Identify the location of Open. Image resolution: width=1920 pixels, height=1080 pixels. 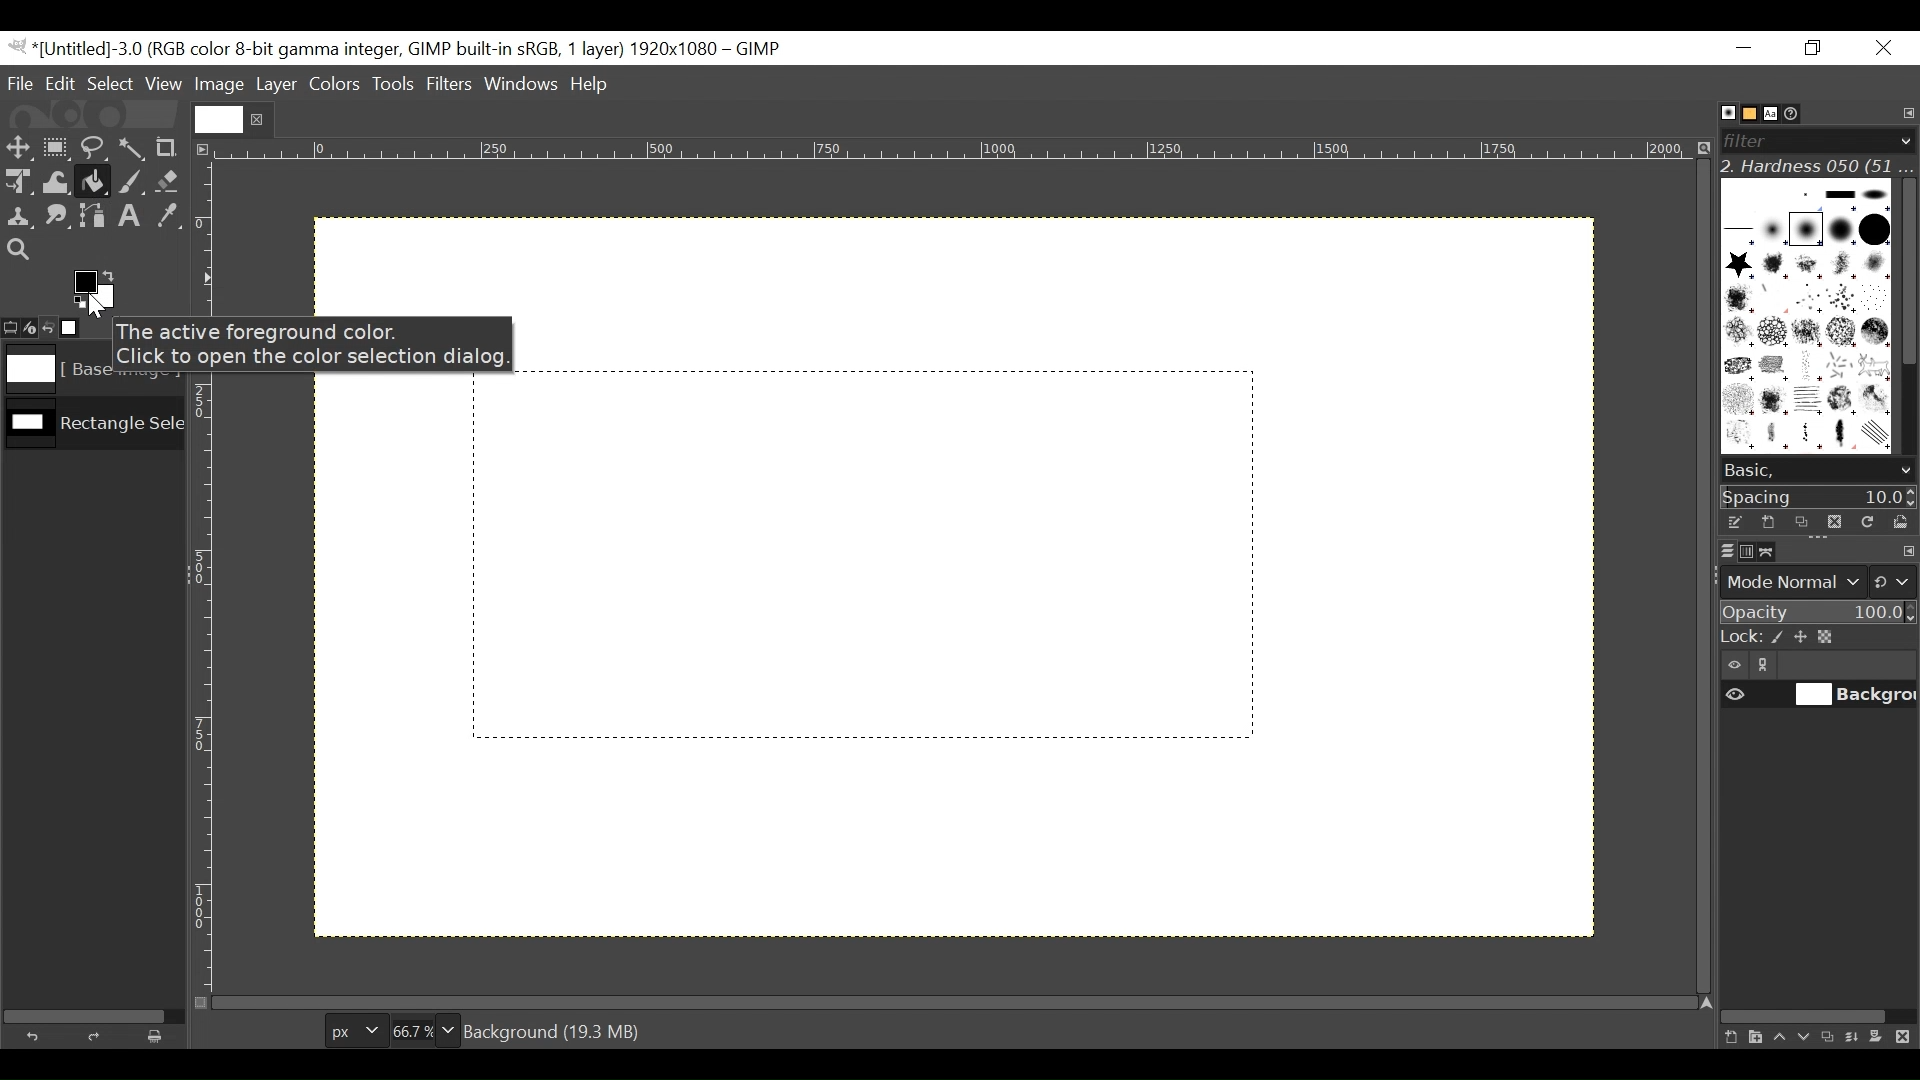
(1896, 522).